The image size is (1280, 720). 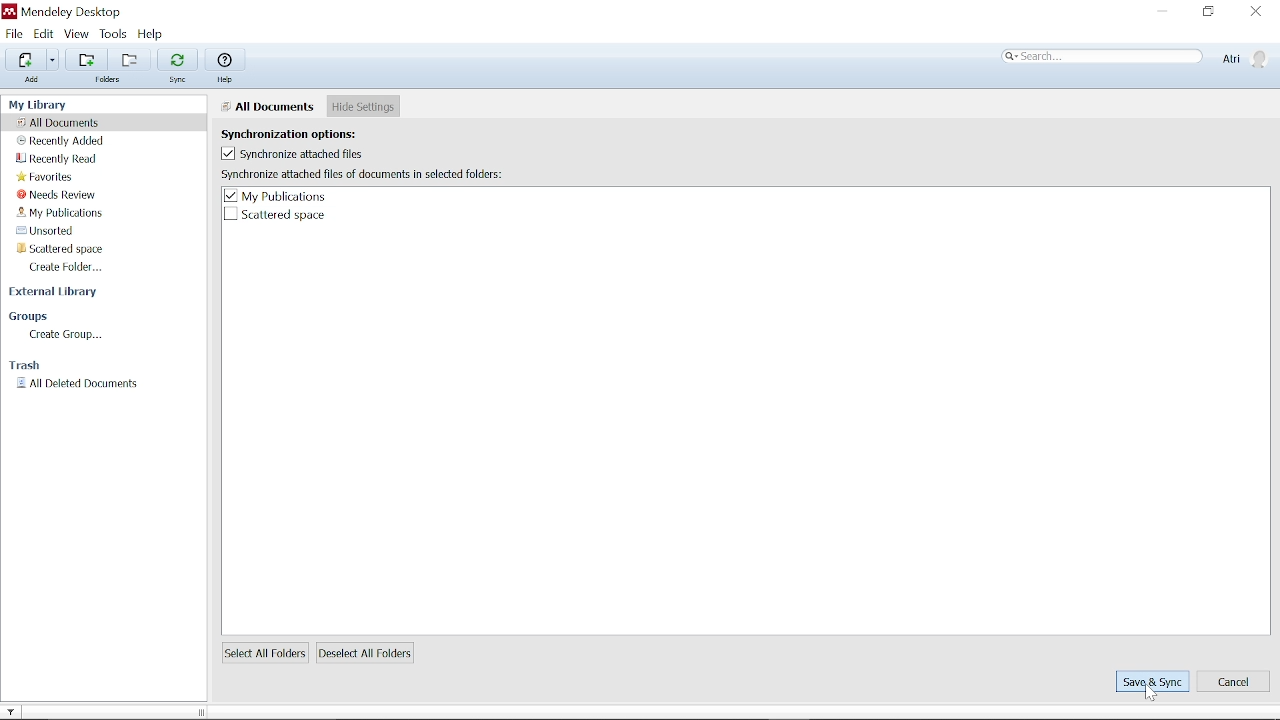 What do you see at coordinates (1235, 682) in the screenshot?
I see `Cancel` at bounding box center [1235, 682].